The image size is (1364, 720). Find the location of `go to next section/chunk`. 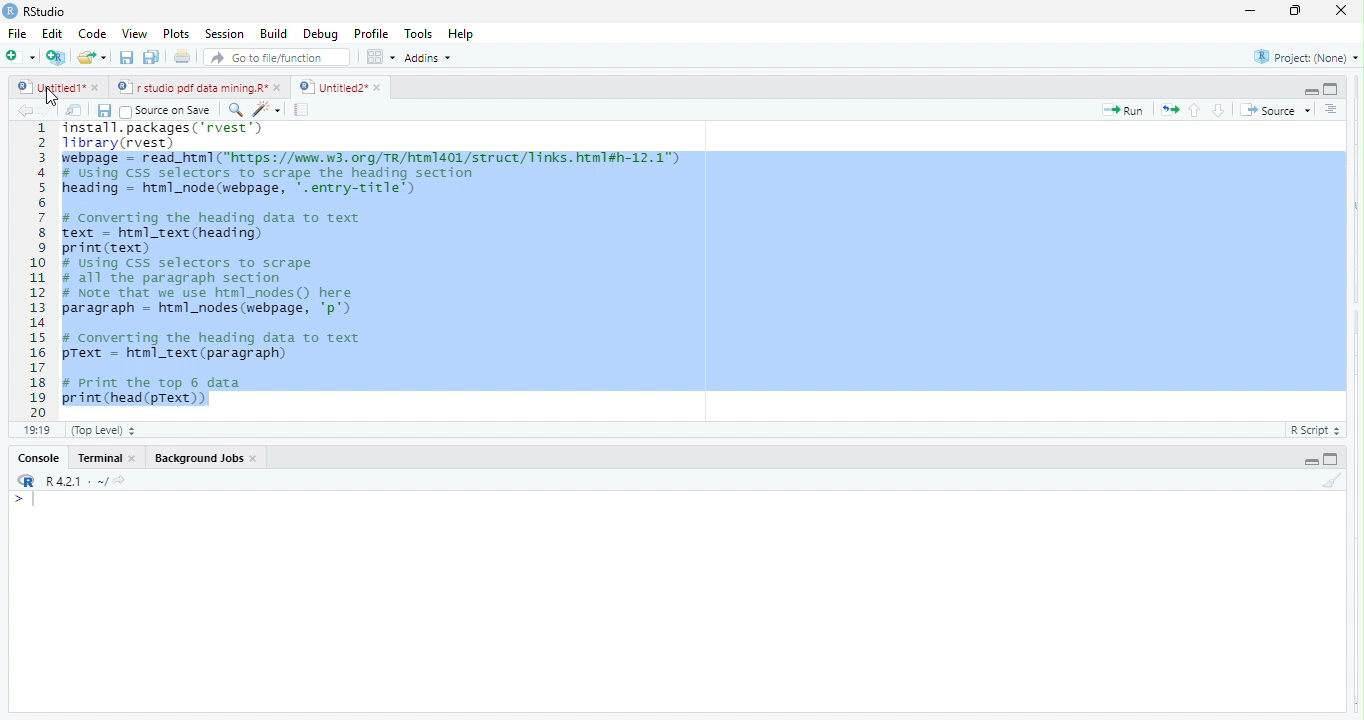

go to next section/chunk is located at coordinates (1220, 110).